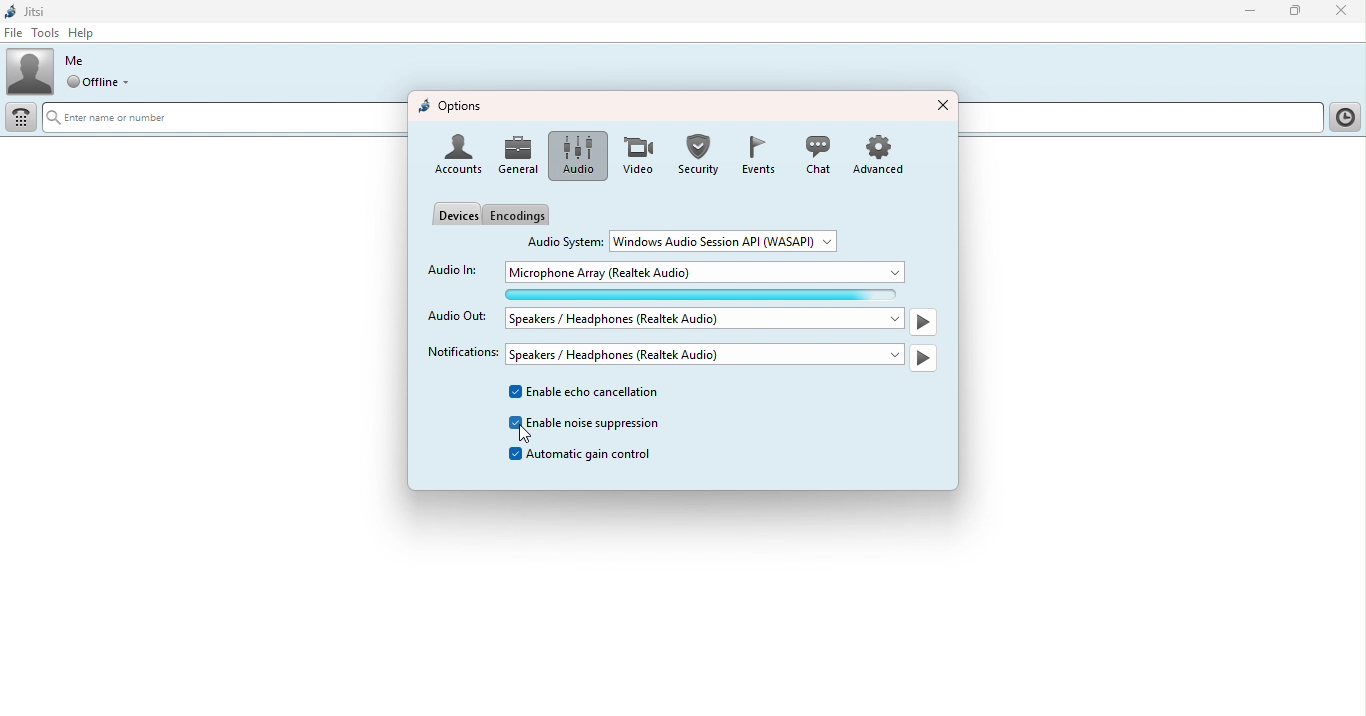 The image size is (1366, 716). I want to click on Profile picture, so click(30, 70).